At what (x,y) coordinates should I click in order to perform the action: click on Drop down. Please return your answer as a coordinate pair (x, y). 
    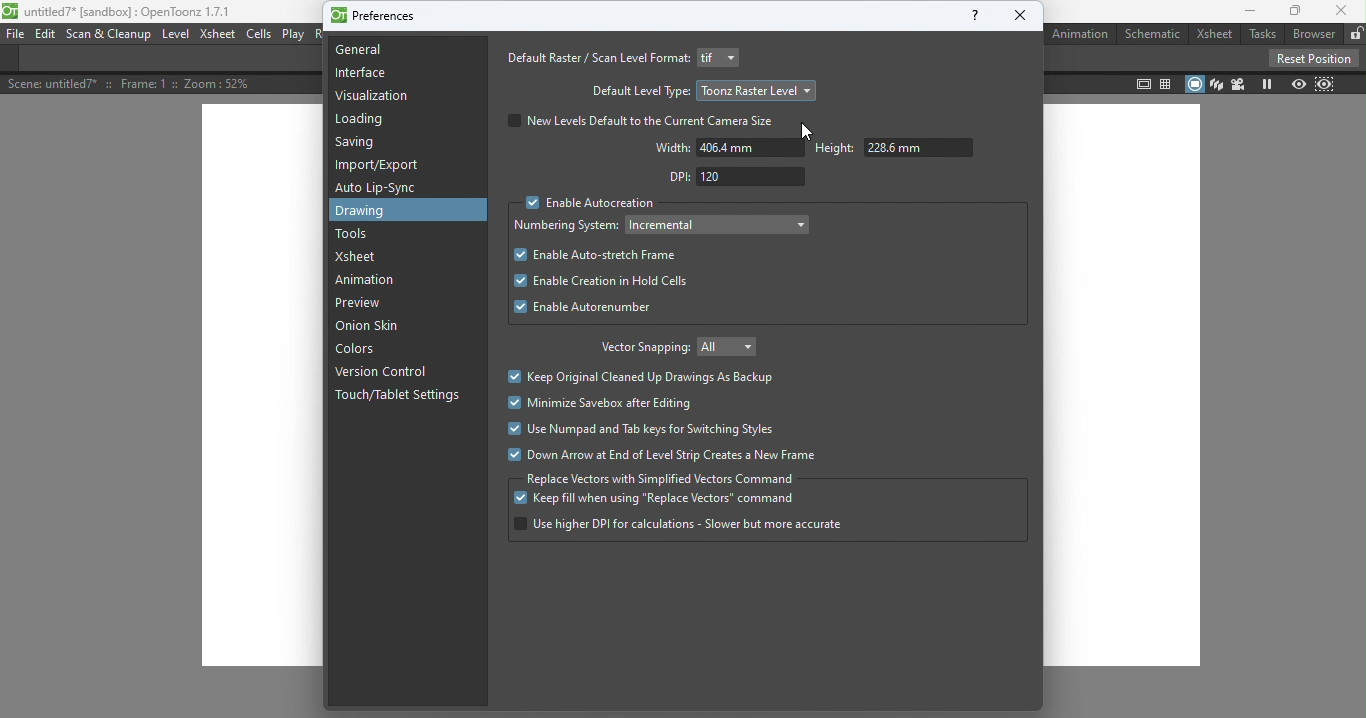
    Looking at the image, I should click on (718, 223).